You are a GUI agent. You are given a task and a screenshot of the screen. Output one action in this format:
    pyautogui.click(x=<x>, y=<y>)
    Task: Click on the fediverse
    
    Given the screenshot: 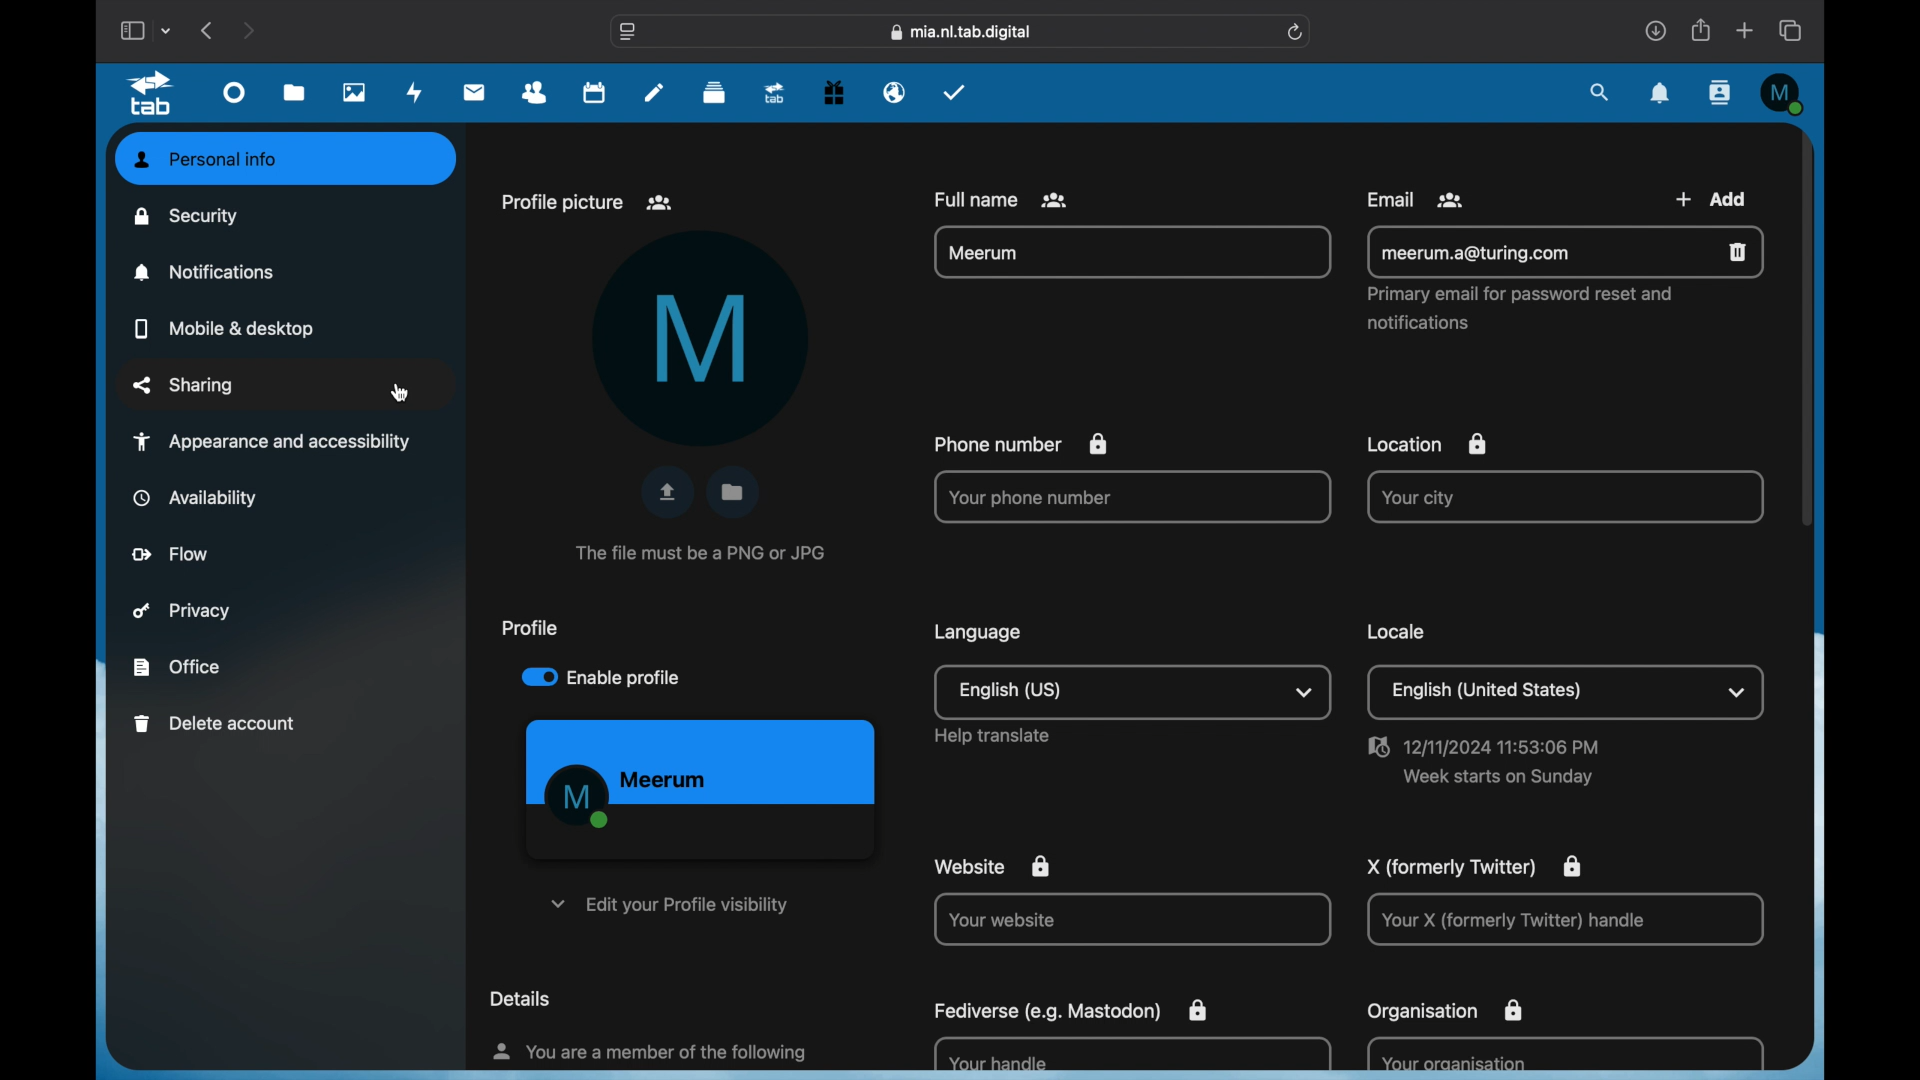 What is the action you would take?
    pyautogui.click(x=1072, y=1012)
    